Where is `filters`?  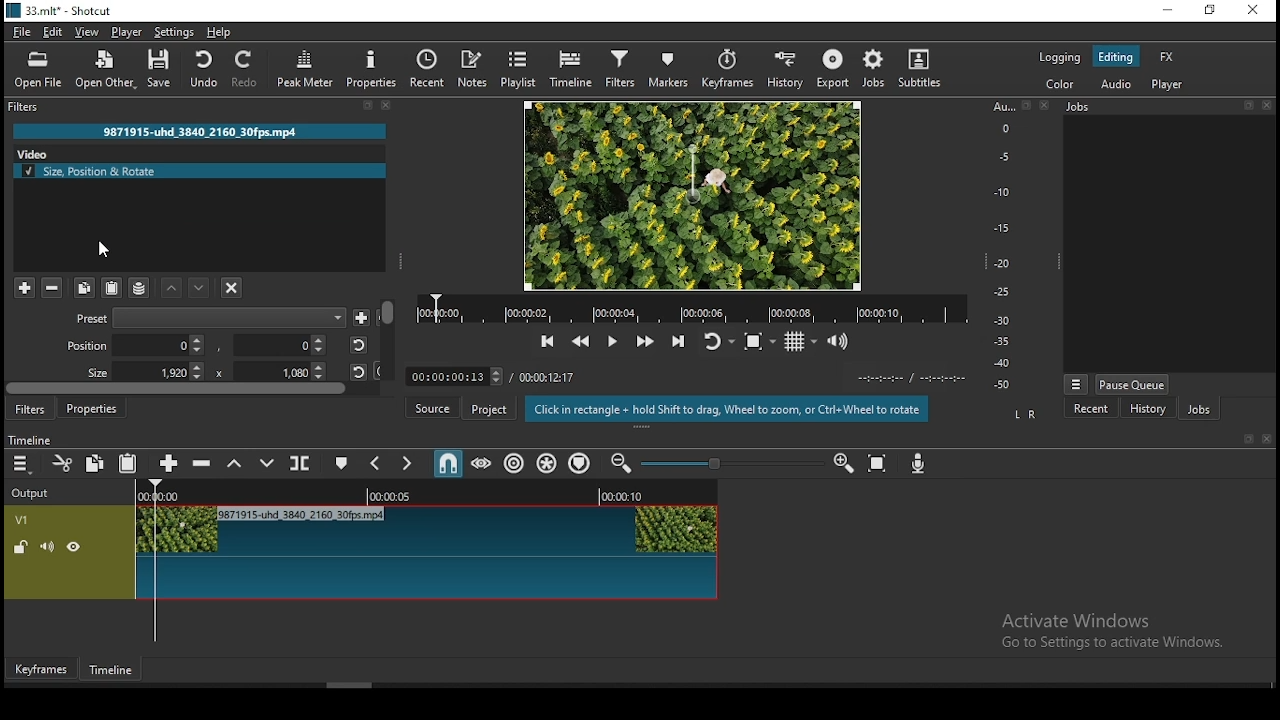 filters is located at coordinates (20, 108).